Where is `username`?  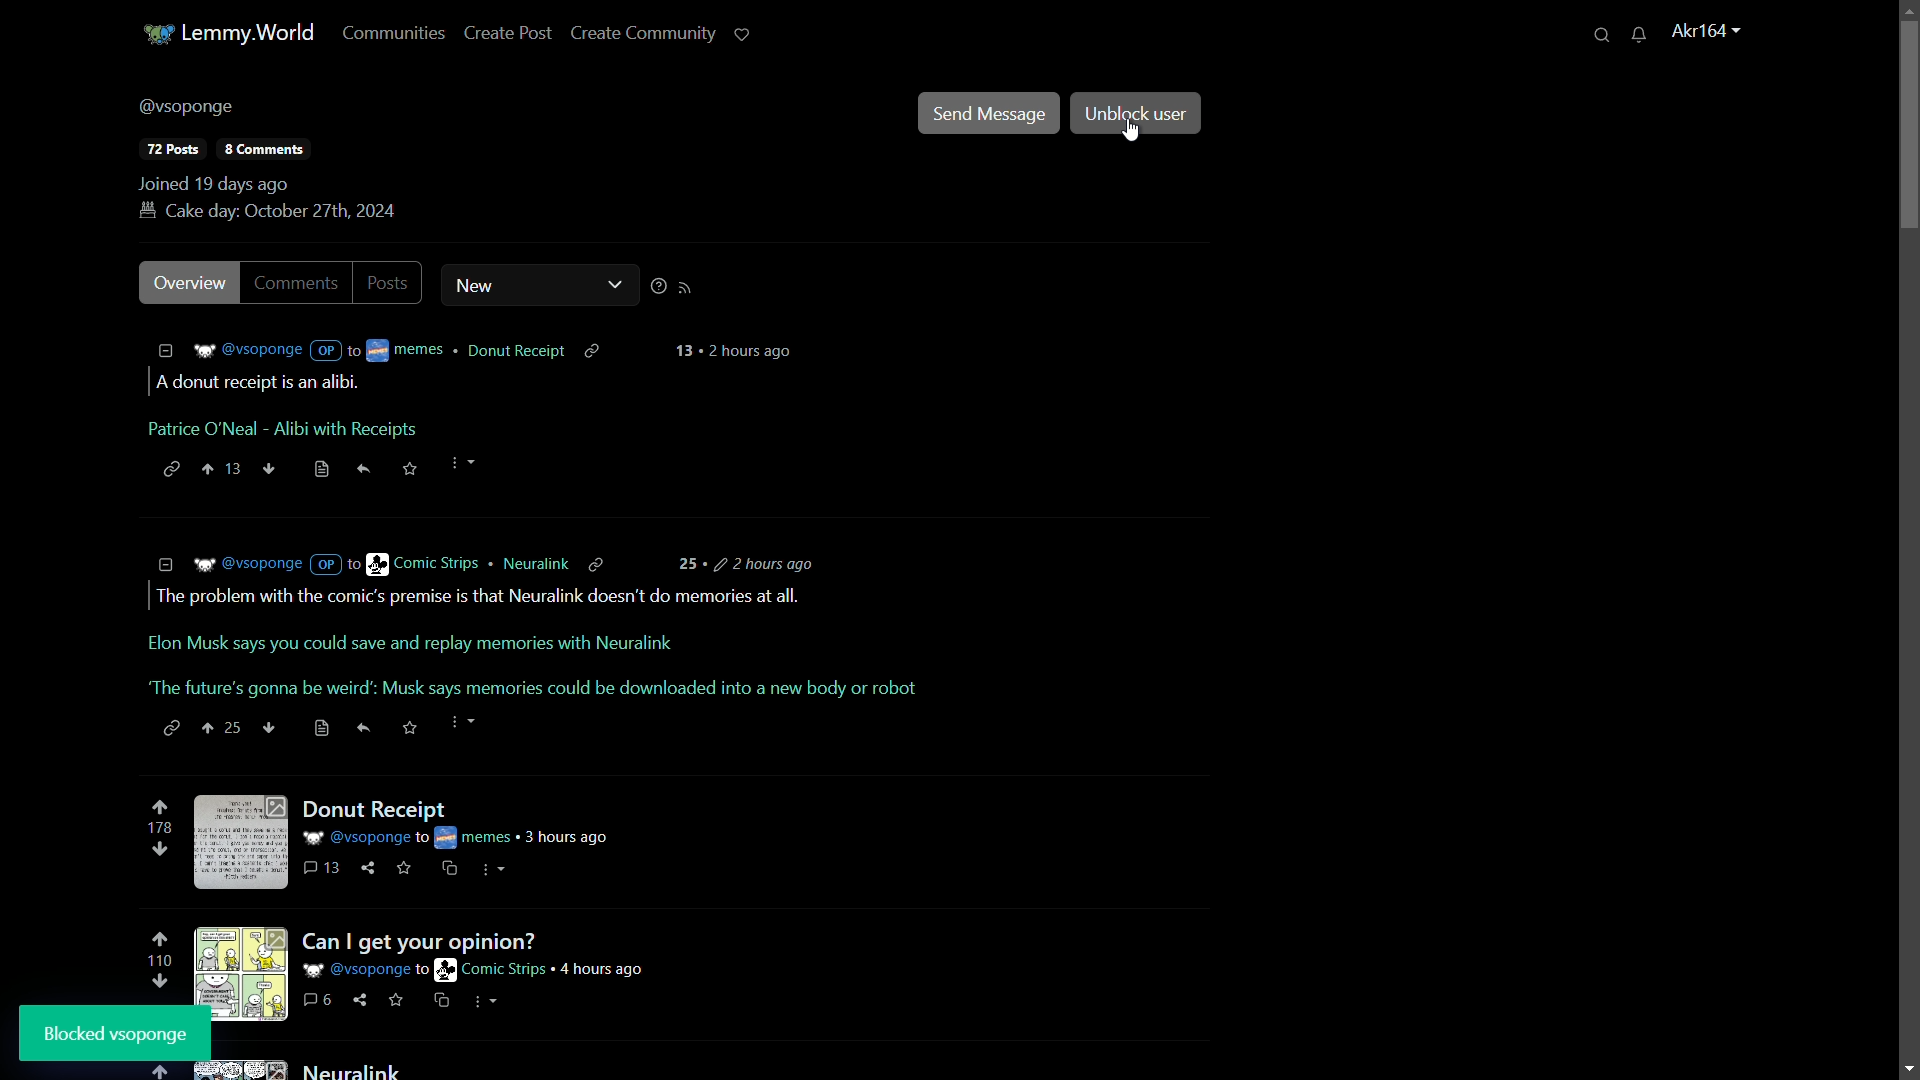
username is located at coordinates (1708, 33).